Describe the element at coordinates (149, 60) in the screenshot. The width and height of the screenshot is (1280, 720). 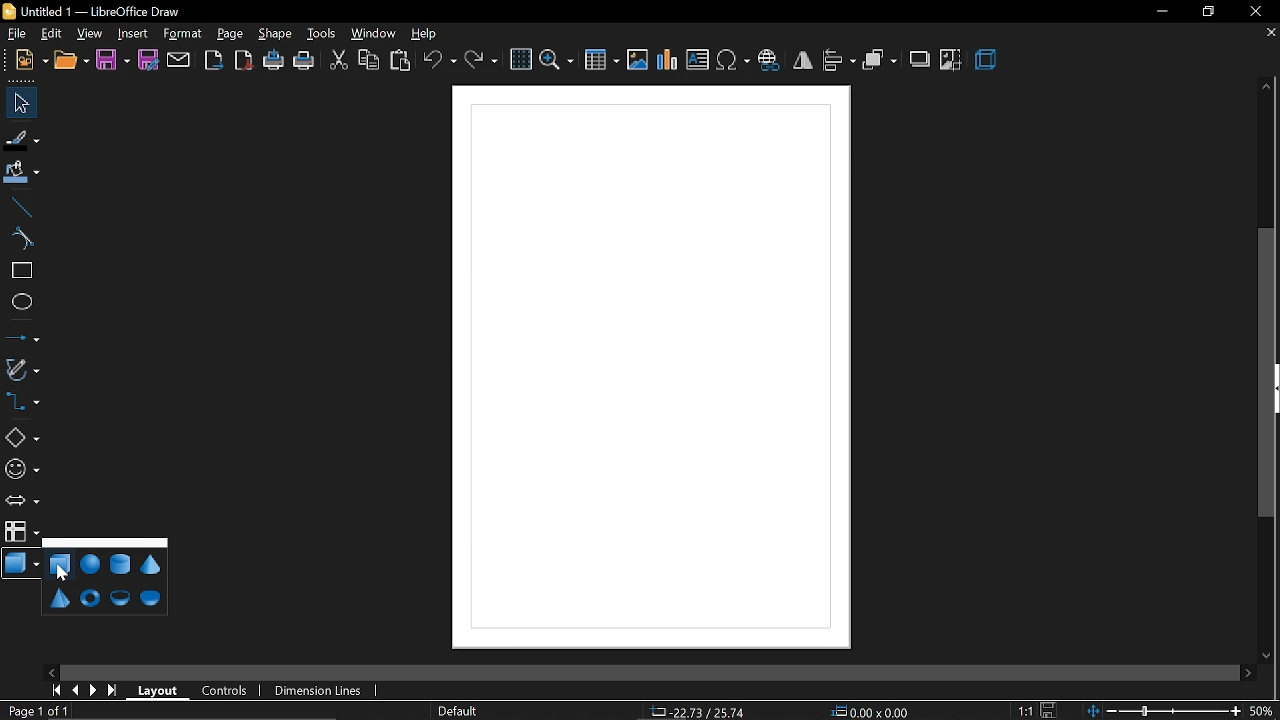
I see `save as` at that location.